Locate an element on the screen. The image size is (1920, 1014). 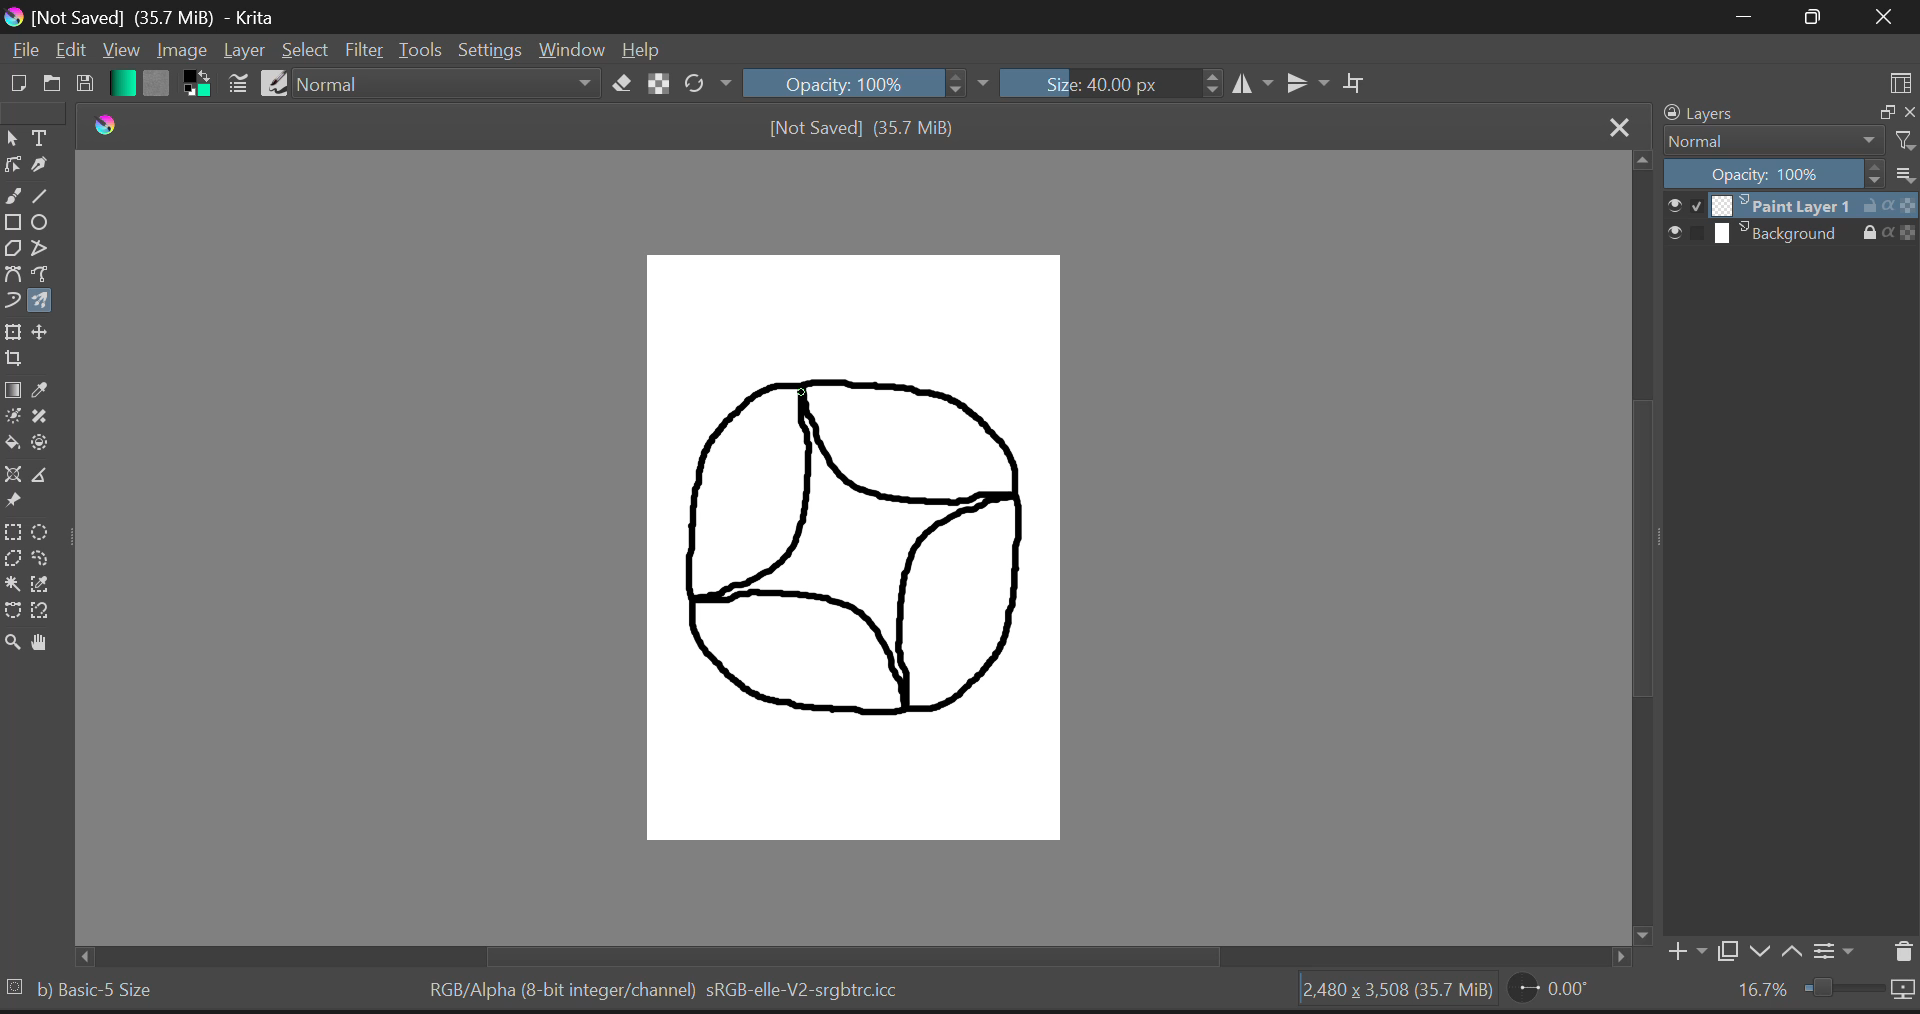
Rotate is located at coordinates (707, 83).